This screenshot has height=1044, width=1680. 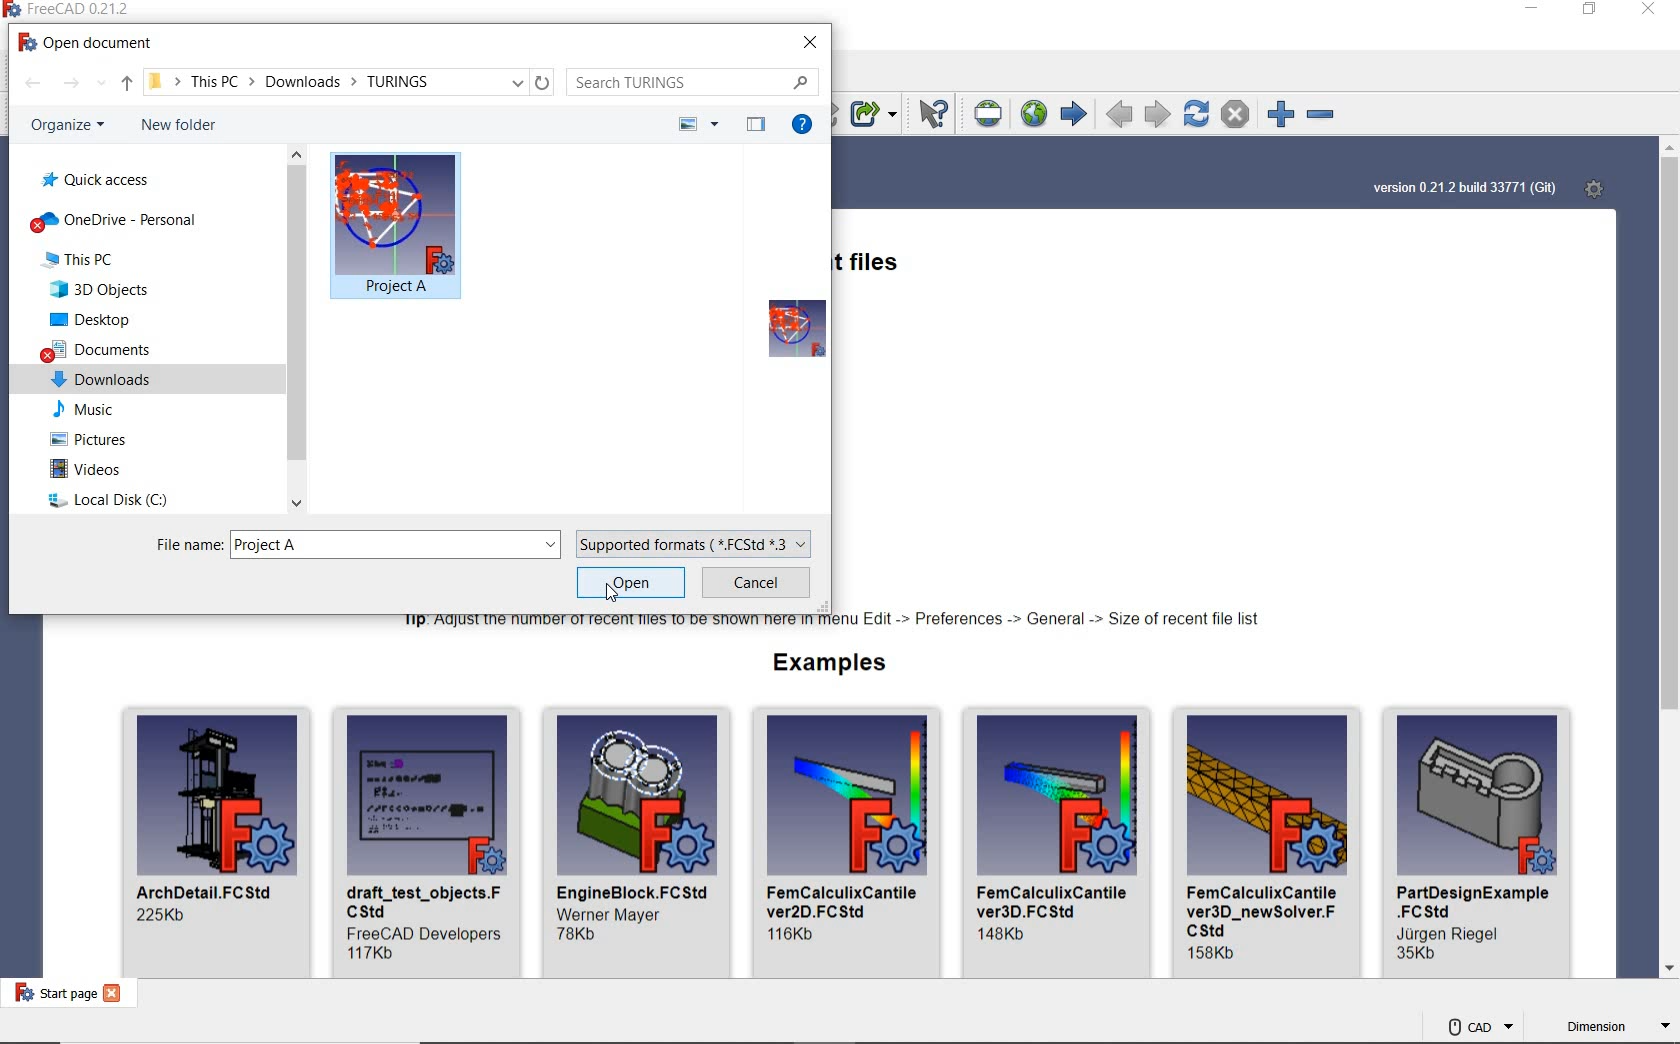 What do you see at coordinates (425, 900) in the screenshot?
I see `name` at bounding box center [425, 900].